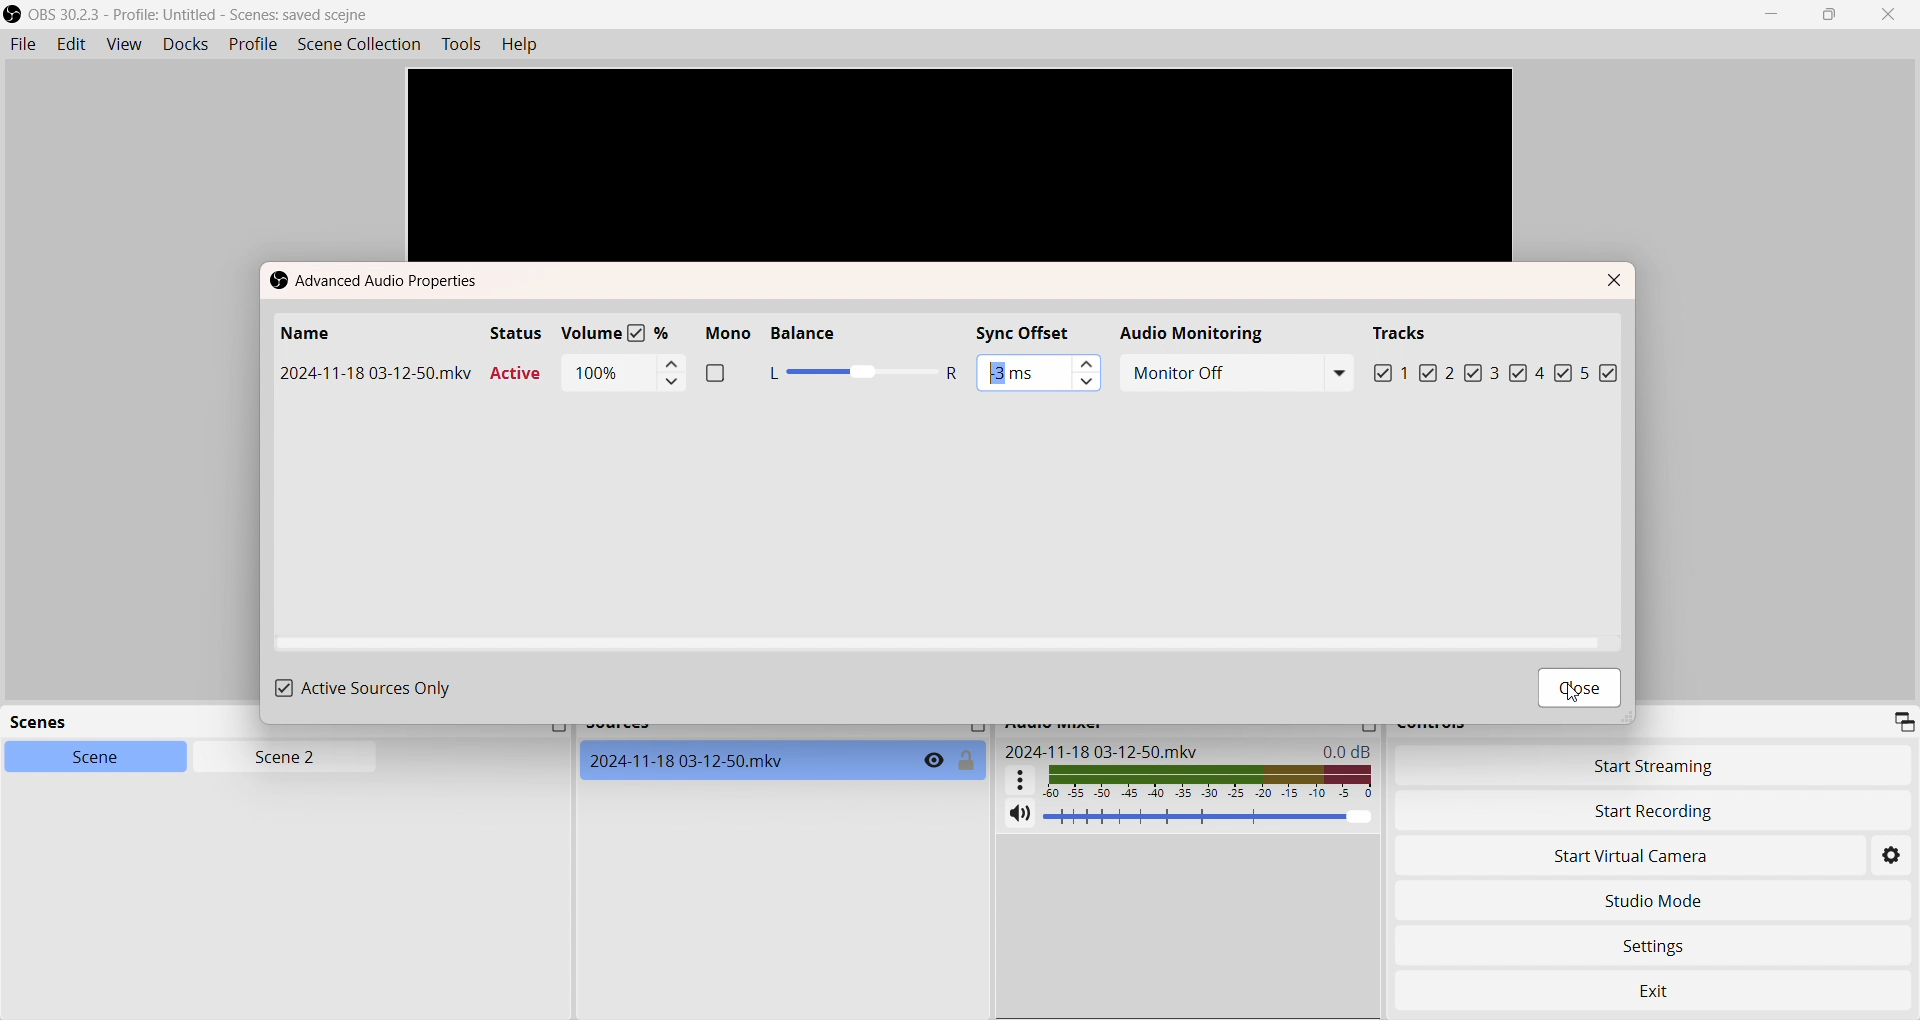  I want to click on File, so click(22, 45).